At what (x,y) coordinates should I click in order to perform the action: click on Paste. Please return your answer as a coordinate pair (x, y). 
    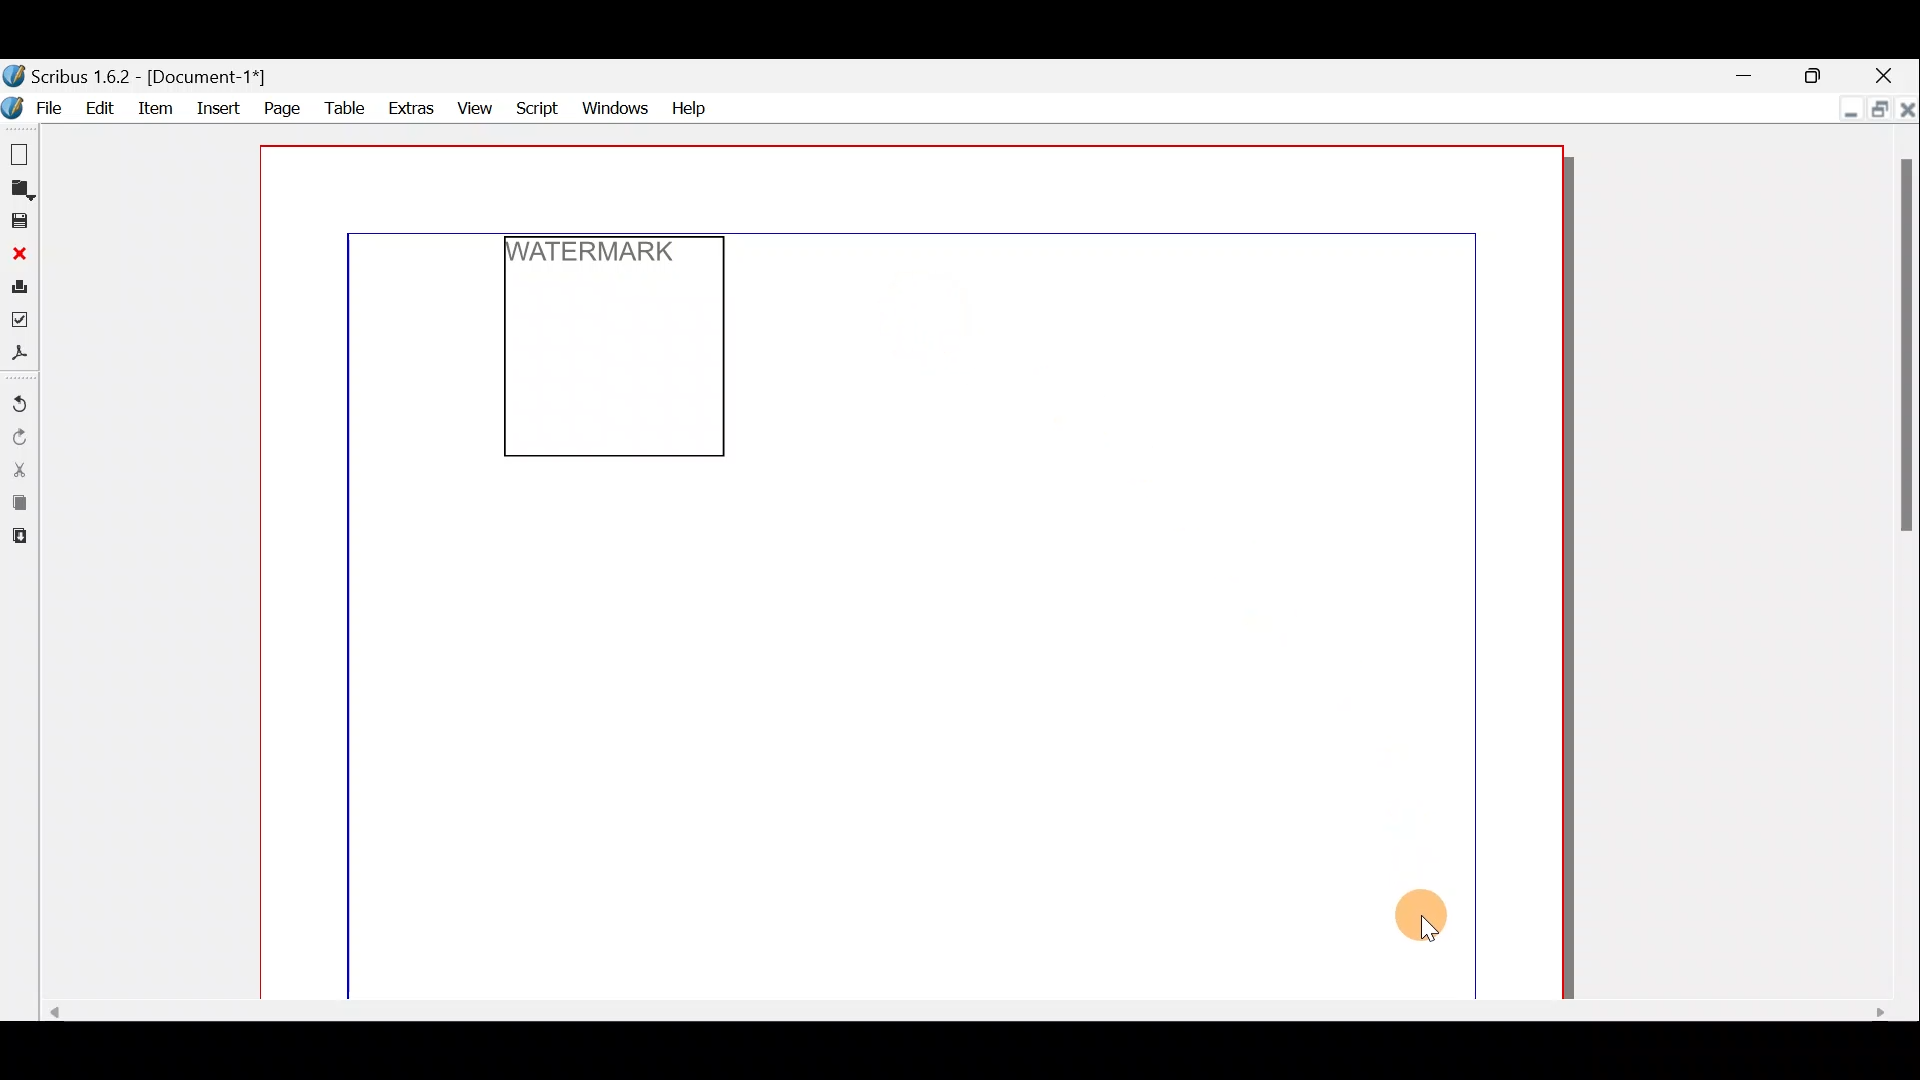
    Looking at the image, I should click on (17, 539).